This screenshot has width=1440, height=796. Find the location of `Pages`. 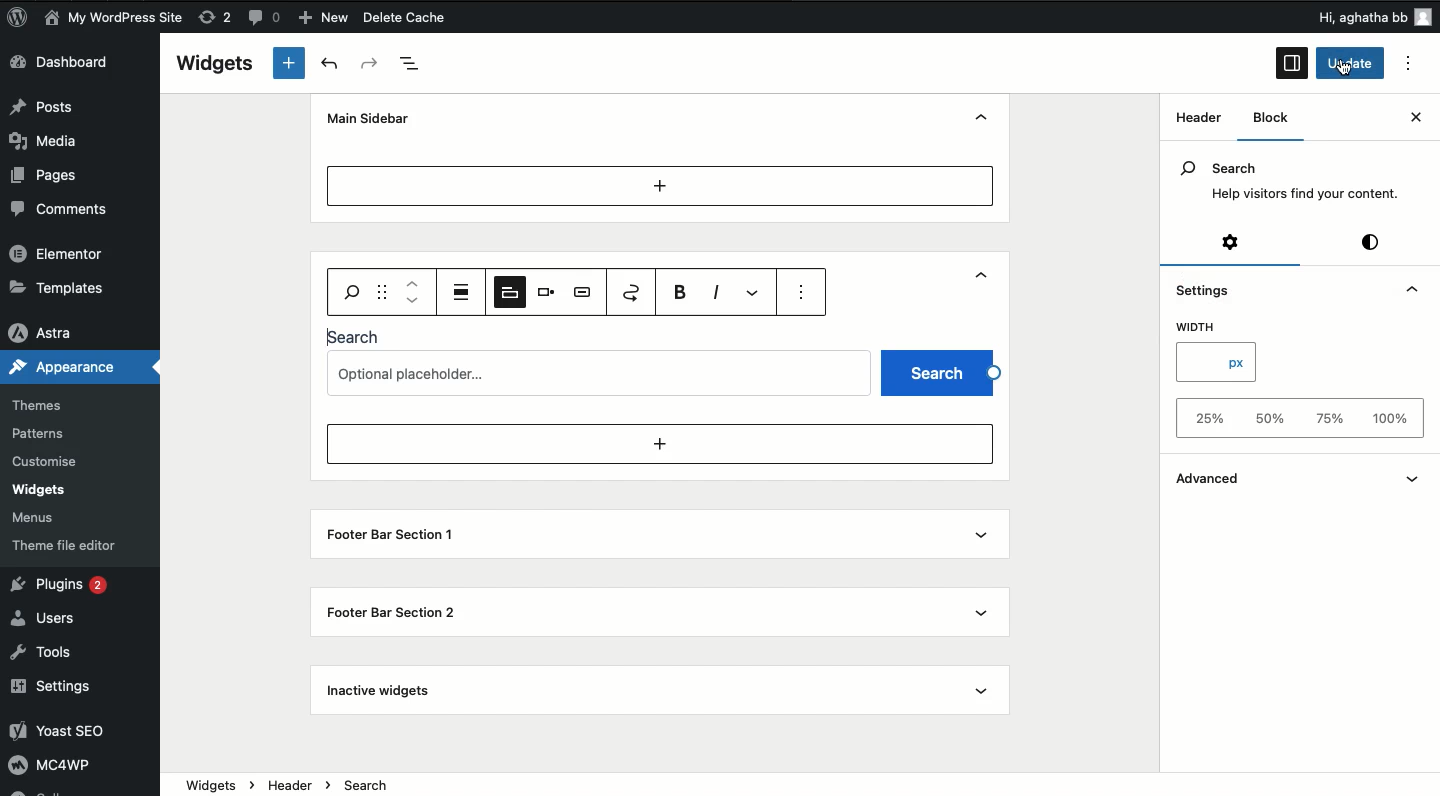

Pages is located at coordinates (48, 175).